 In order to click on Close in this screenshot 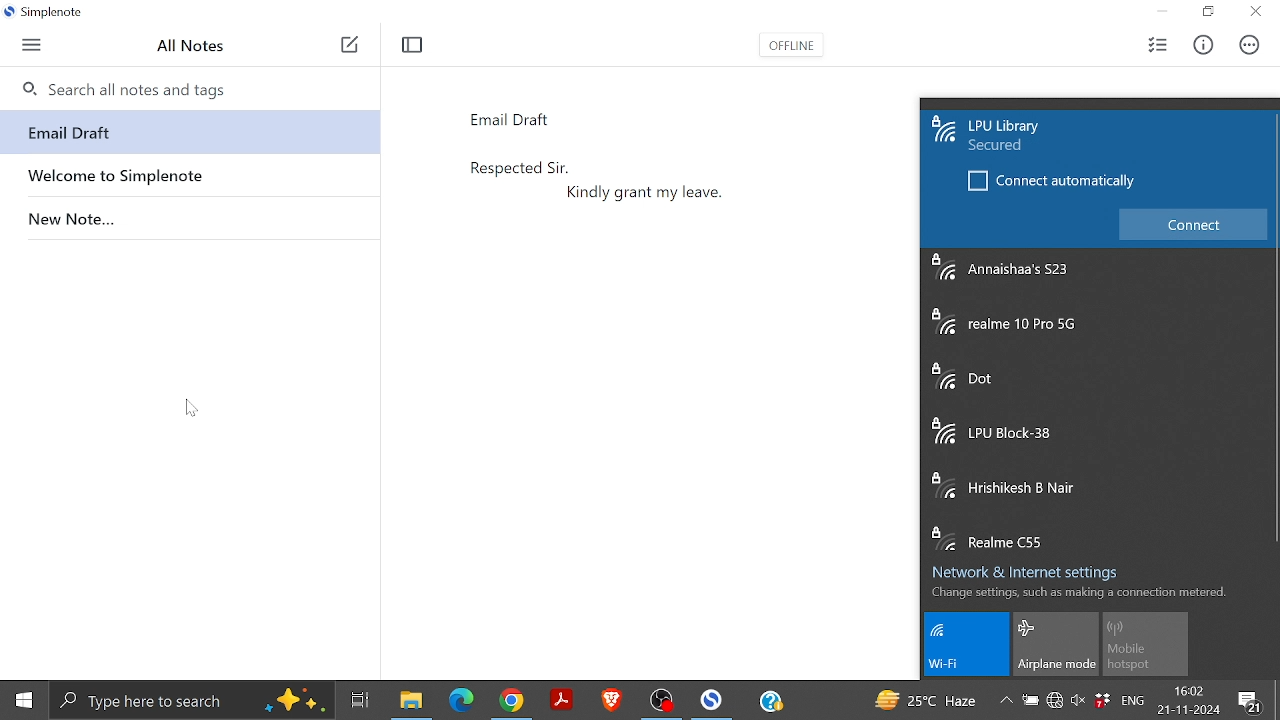, I will do `click(1254, 13)`.